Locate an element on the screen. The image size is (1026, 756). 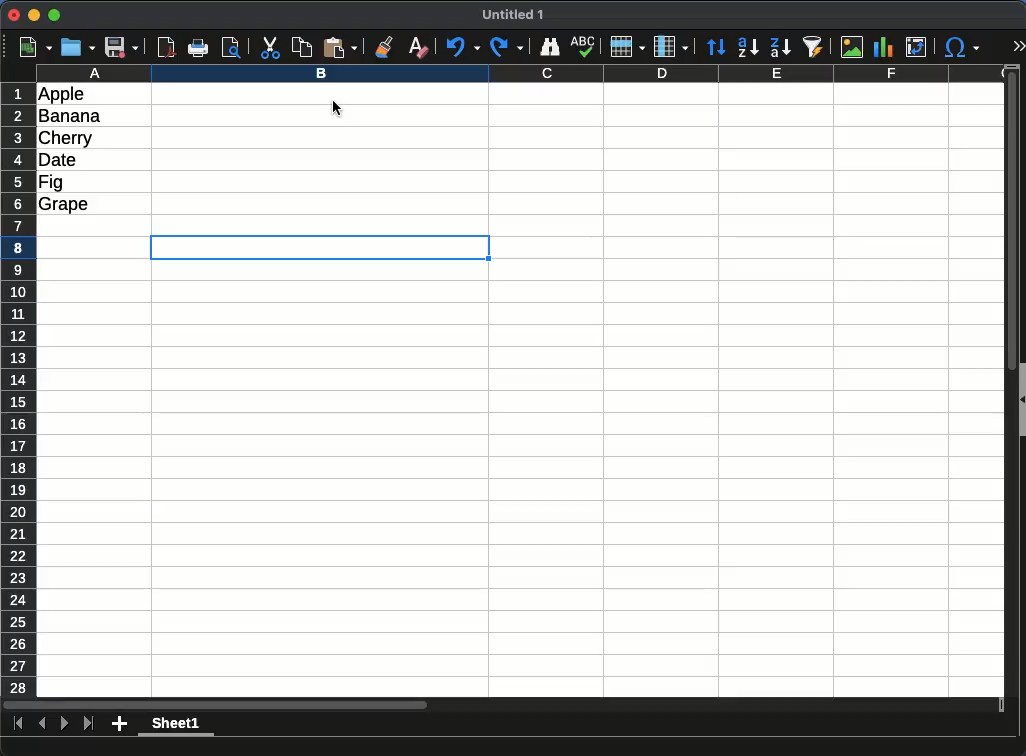
autofilter is located at coordinates (813, 47).